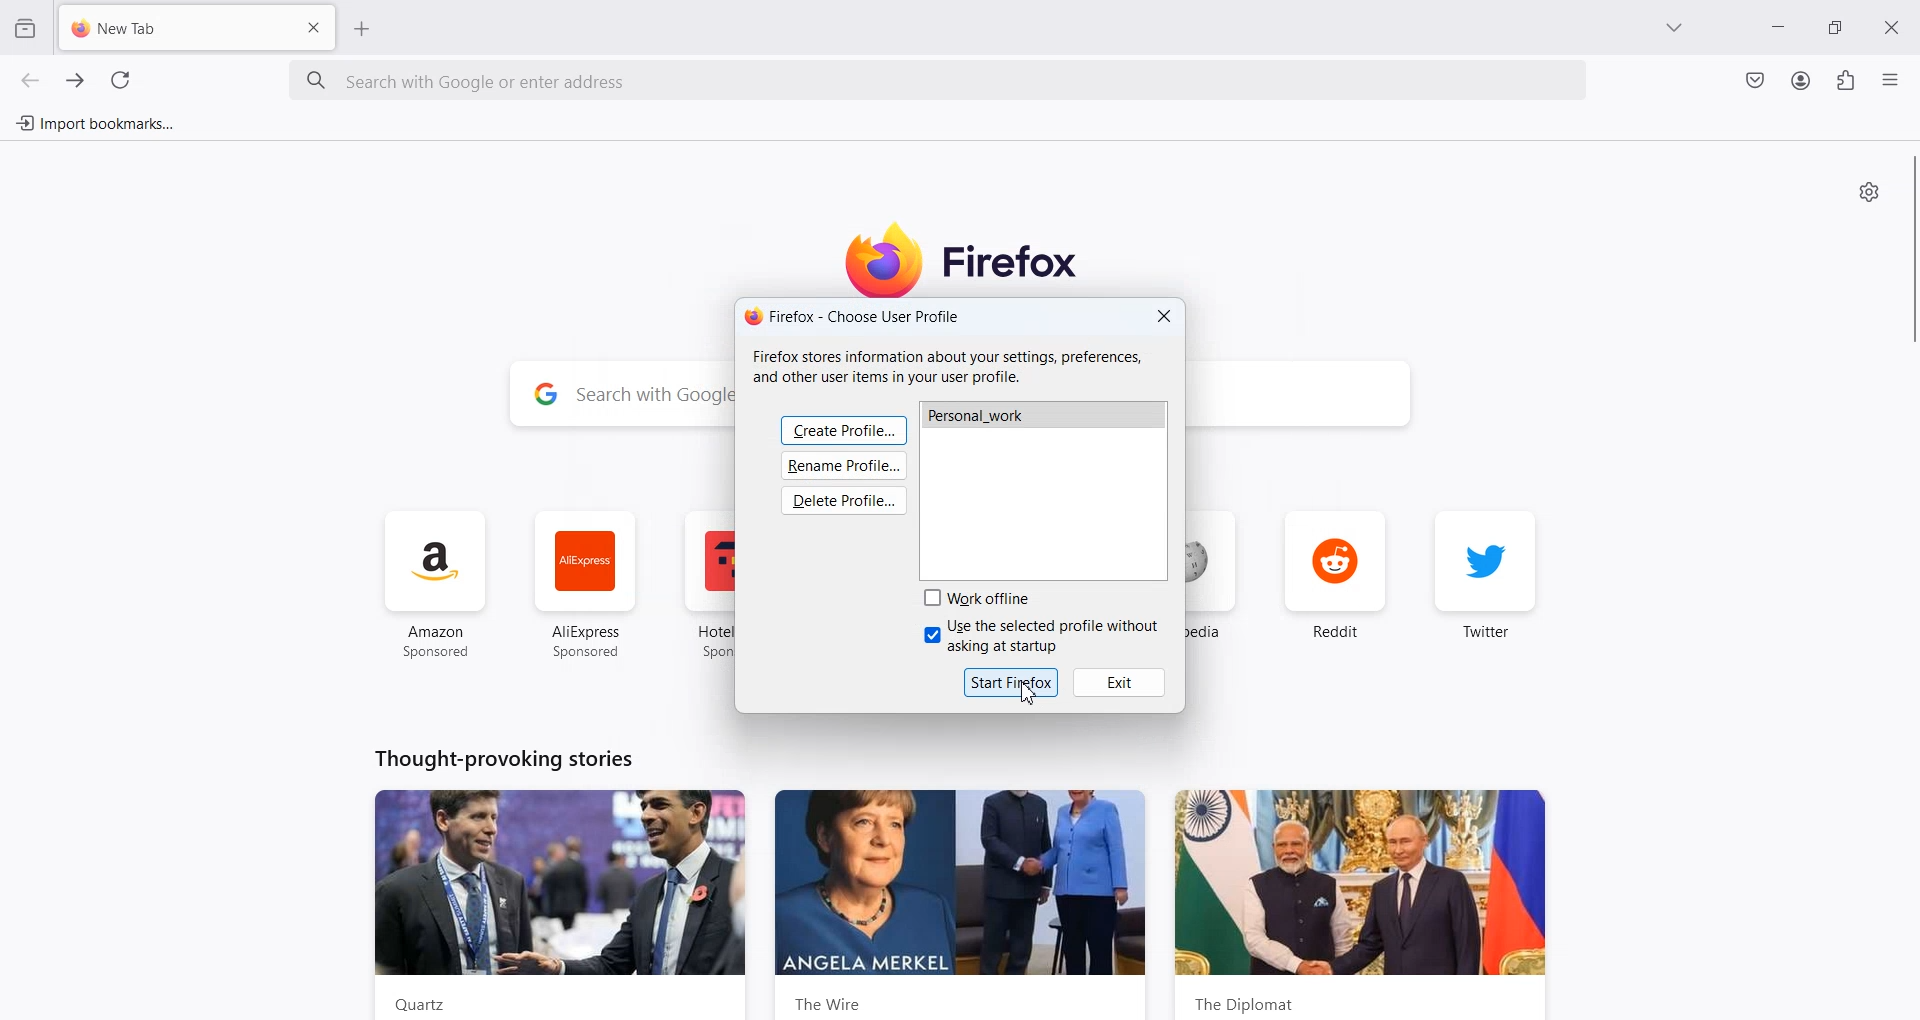 The height and width of the screenshot is (1020, 1920). Describe the element at coordinates (1753, 80) in the screenshot. I see `Save to Pocket` at that location.